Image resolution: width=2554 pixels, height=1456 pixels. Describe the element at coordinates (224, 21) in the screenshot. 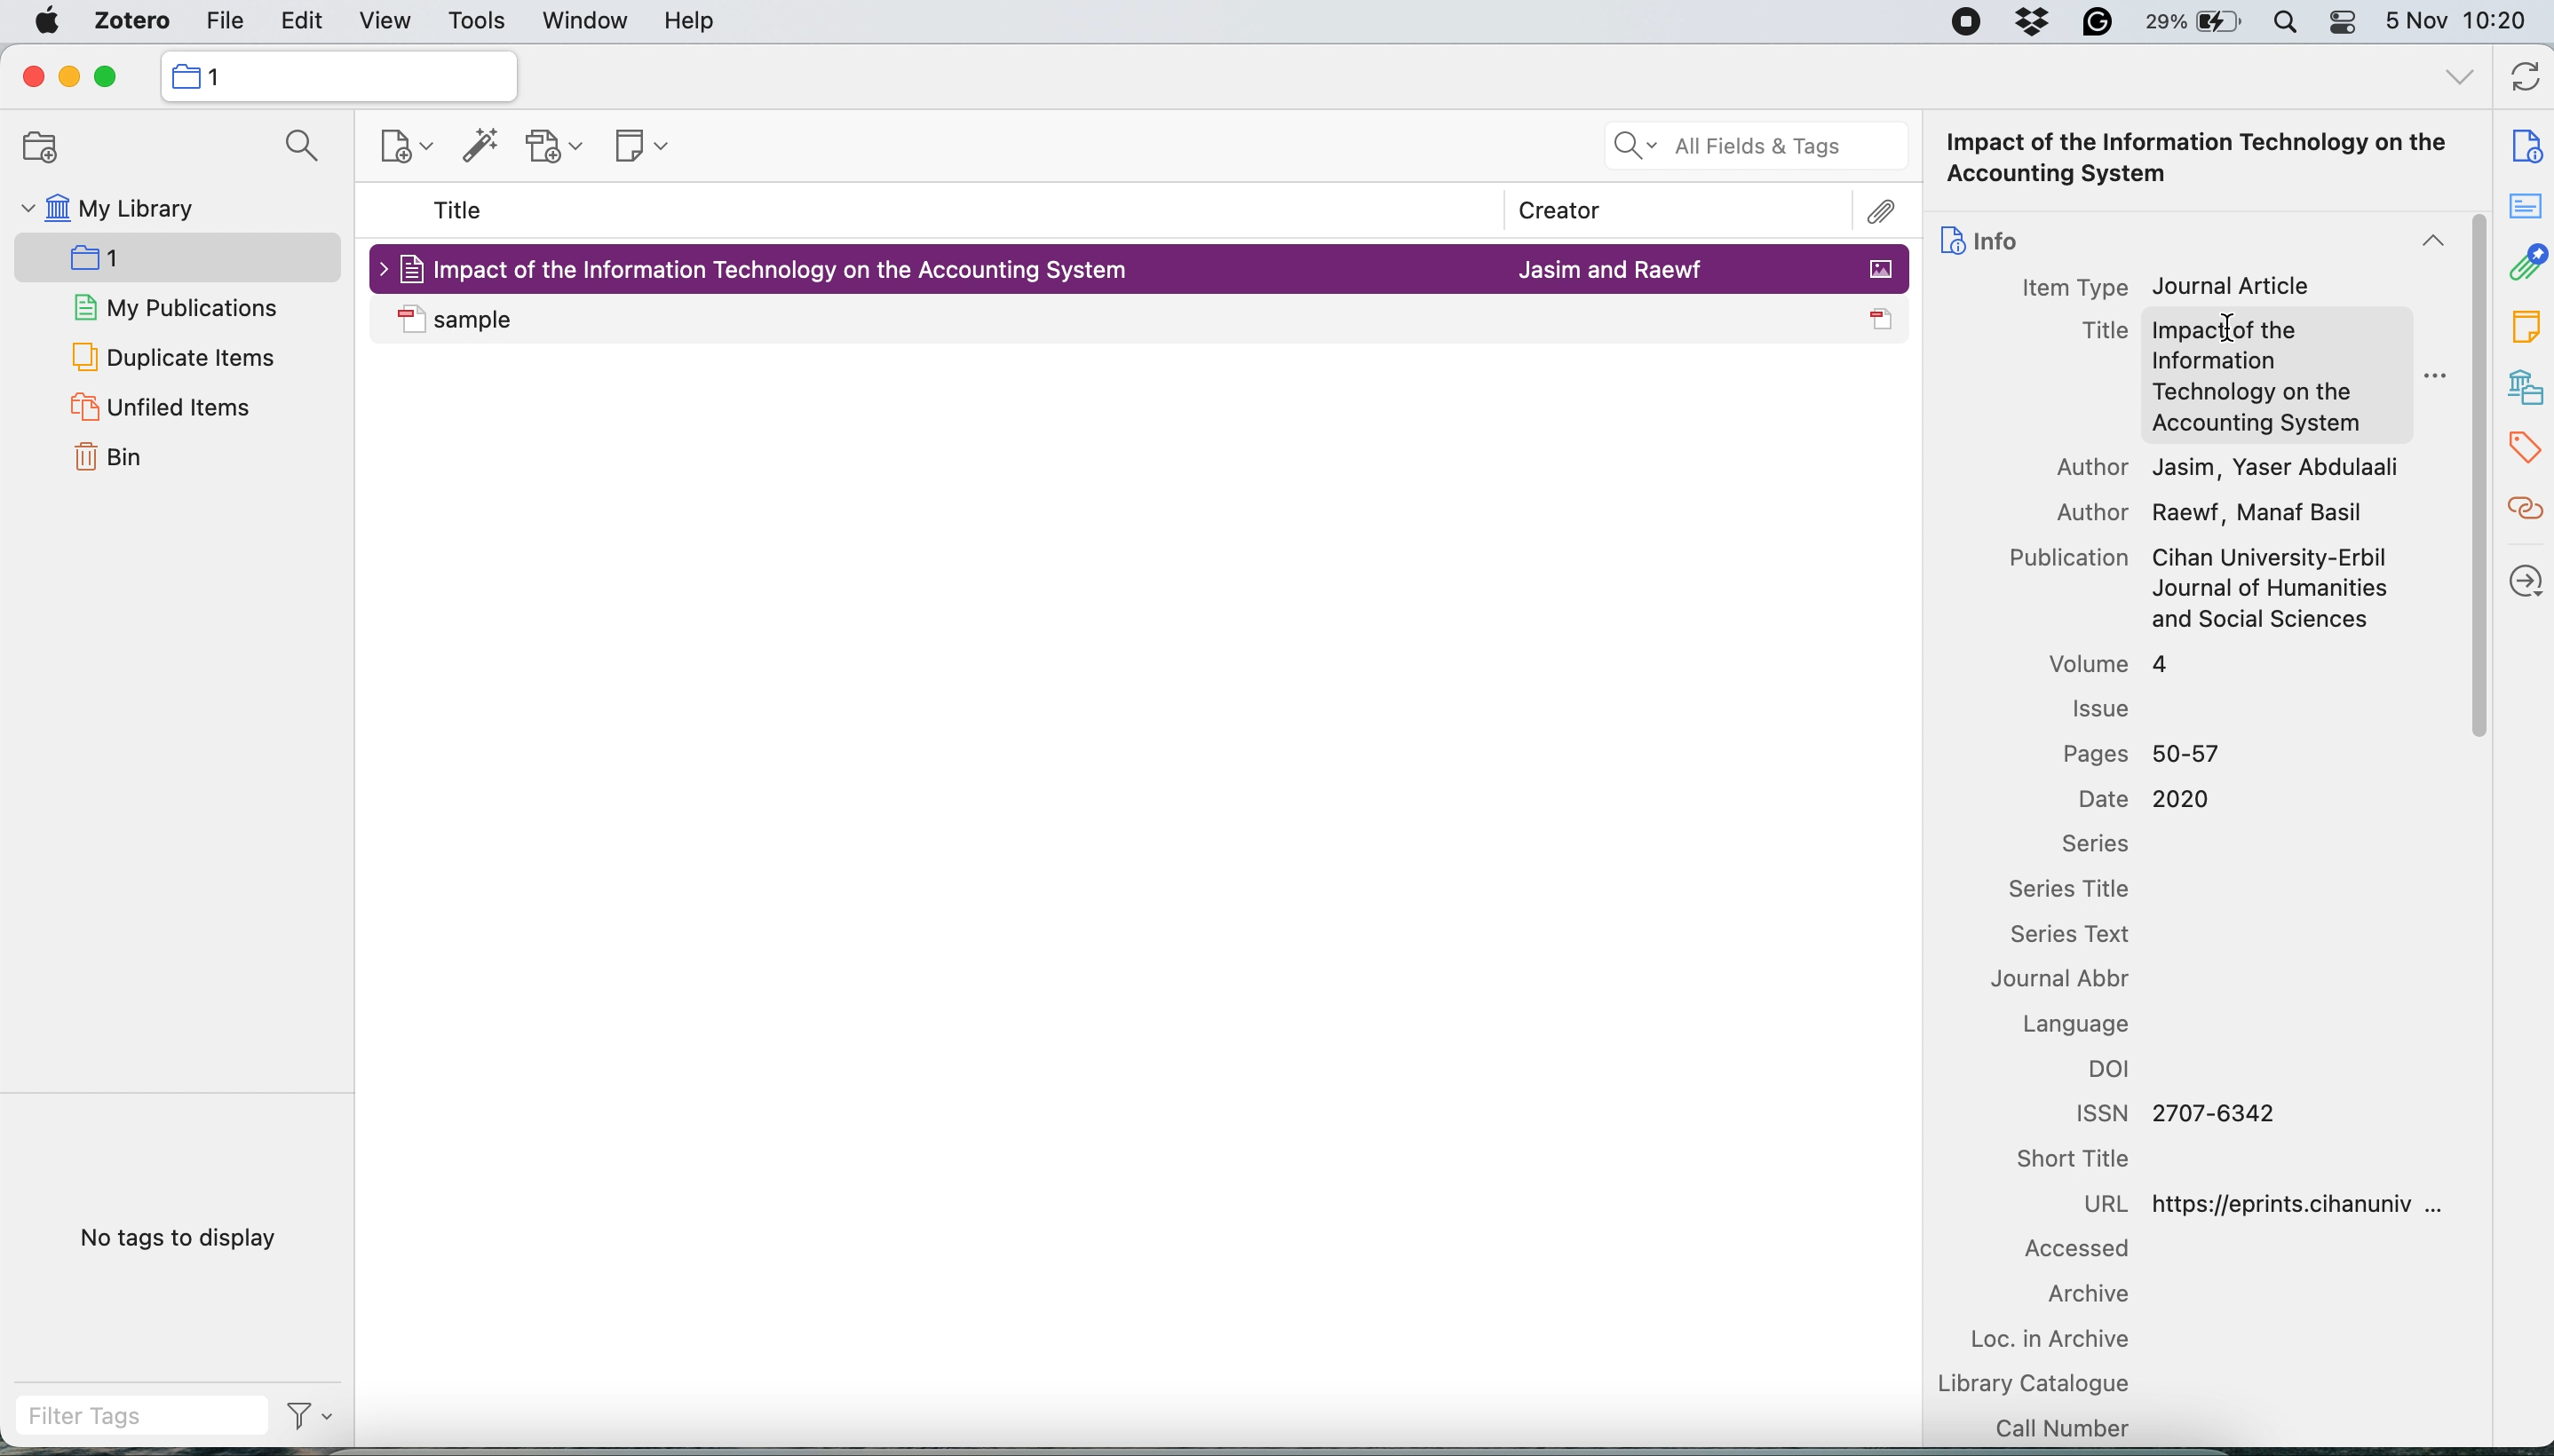

I see `file` at that location.